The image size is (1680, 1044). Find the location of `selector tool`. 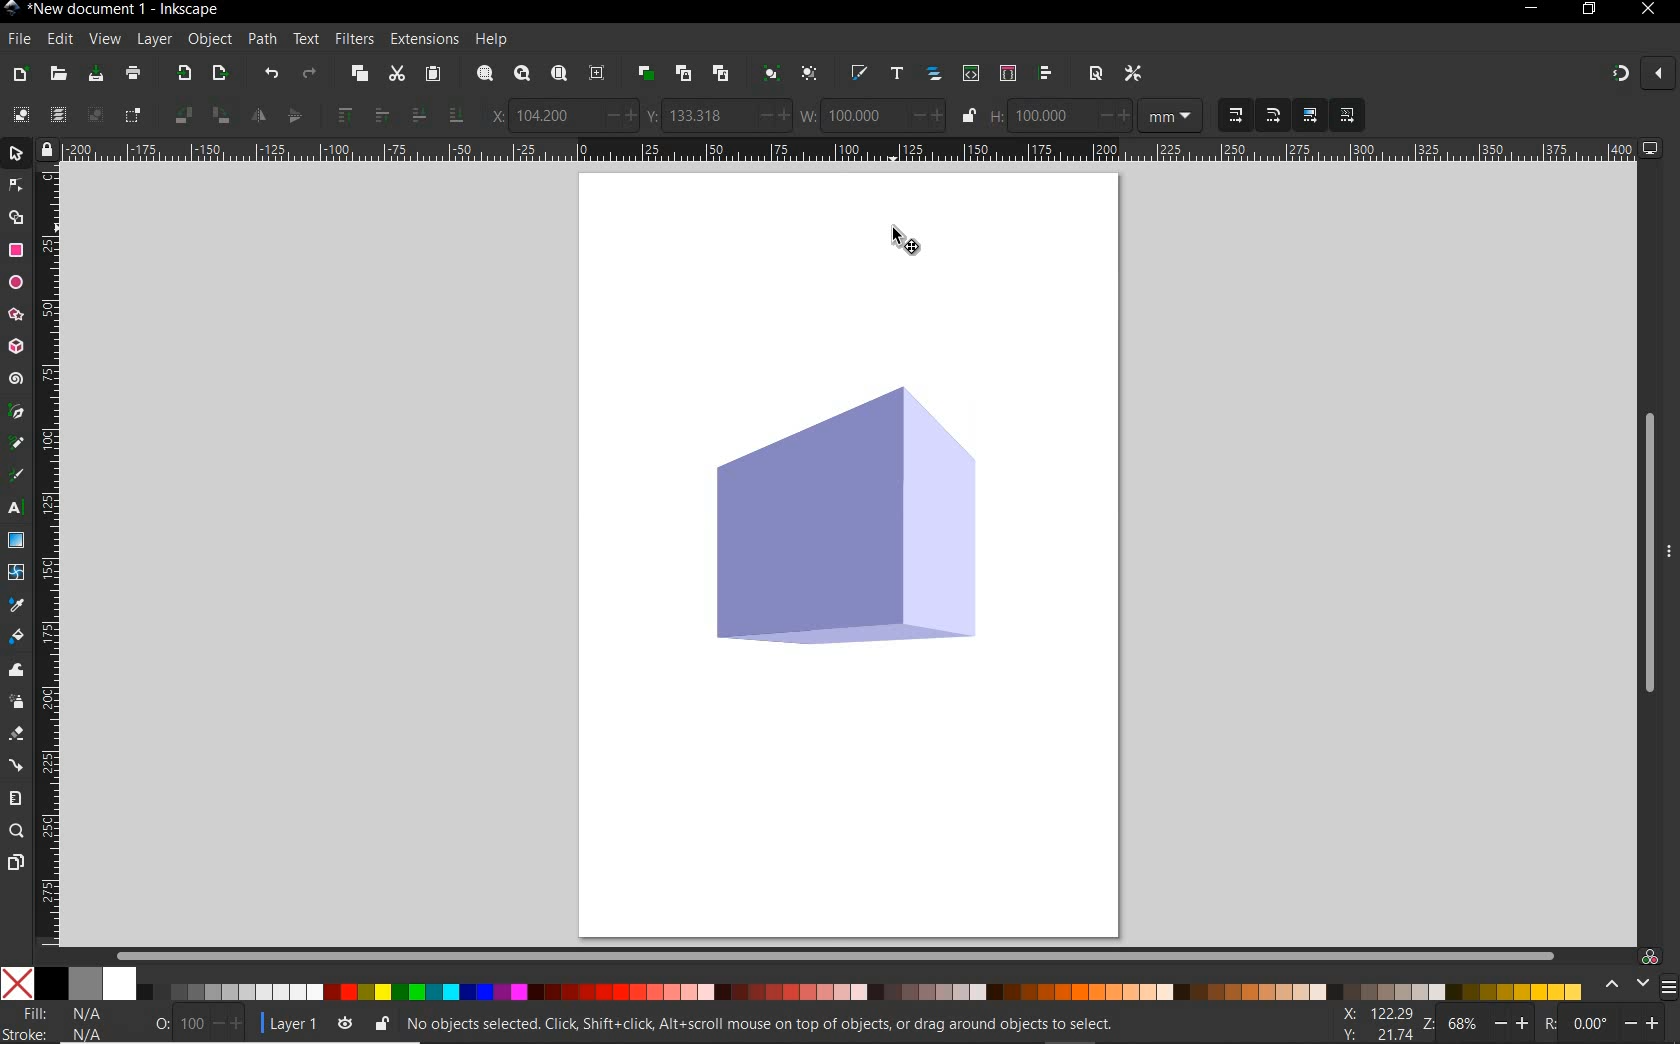

selector tool is located at coordinates (912, 244).